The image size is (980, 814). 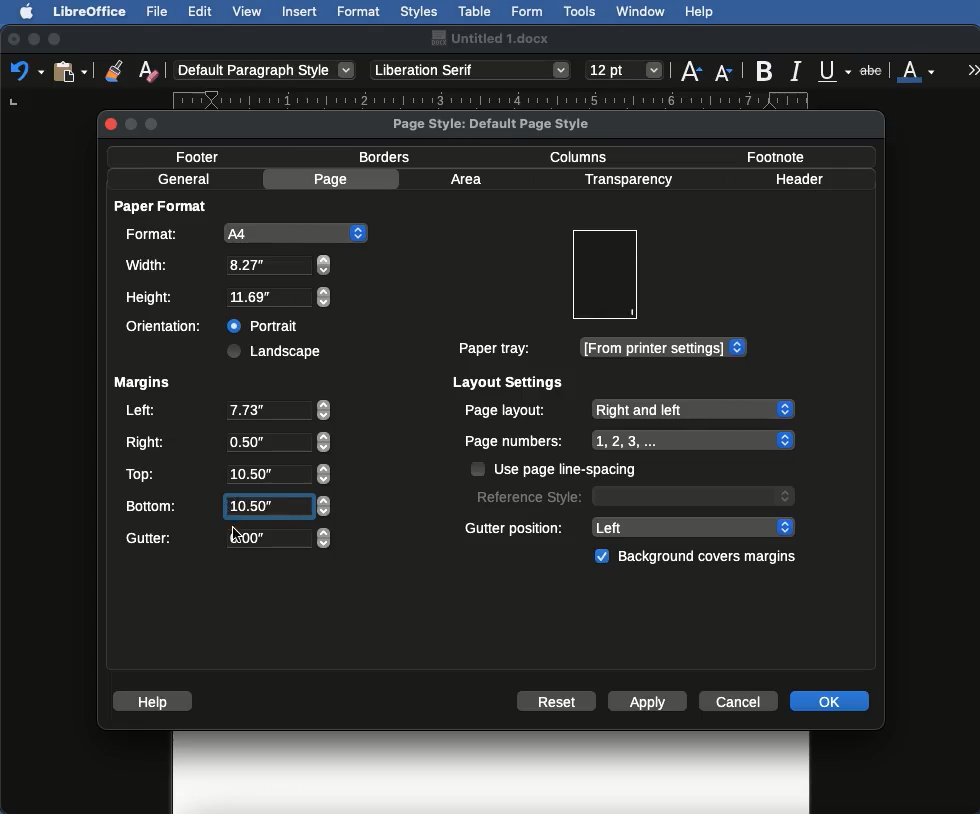 I want to click on Edit, so click(x=200, y=11).